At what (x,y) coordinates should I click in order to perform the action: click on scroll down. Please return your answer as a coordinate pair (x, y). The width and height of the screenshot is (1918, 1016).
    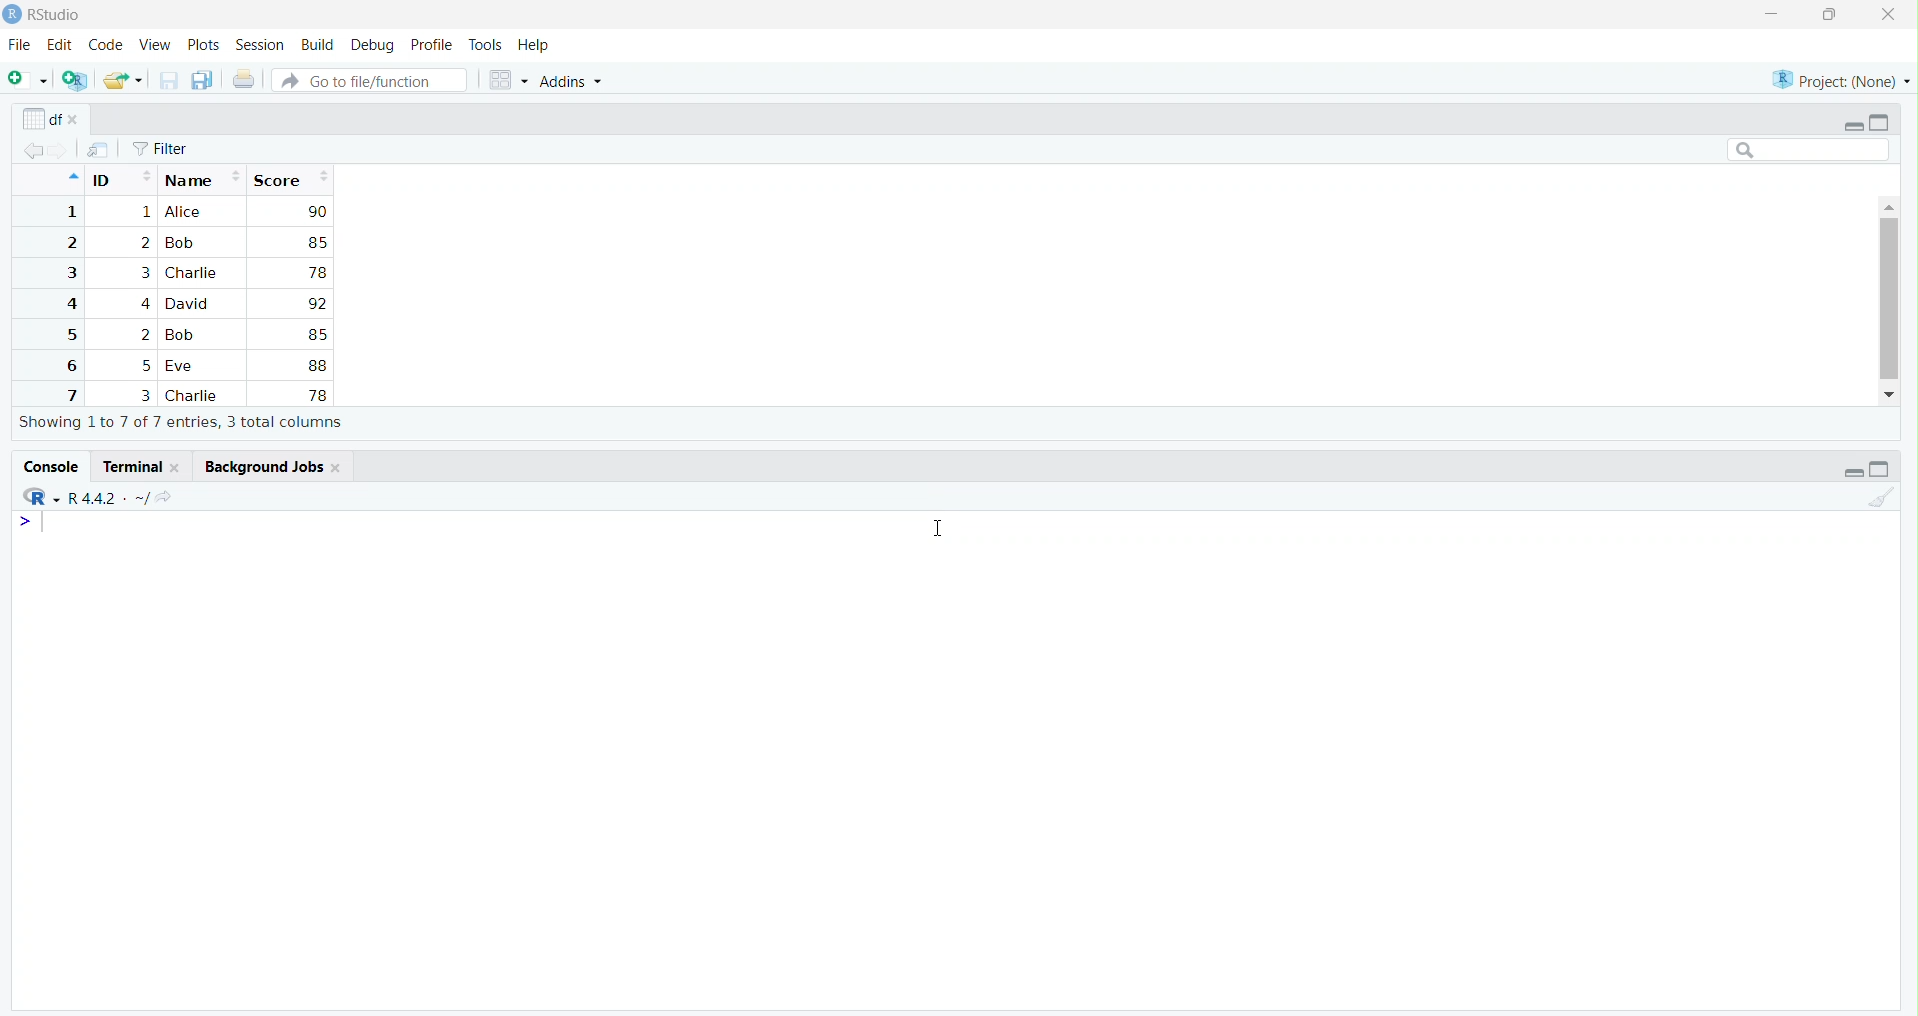
    Looking at the image, I should click on (1891, 395).